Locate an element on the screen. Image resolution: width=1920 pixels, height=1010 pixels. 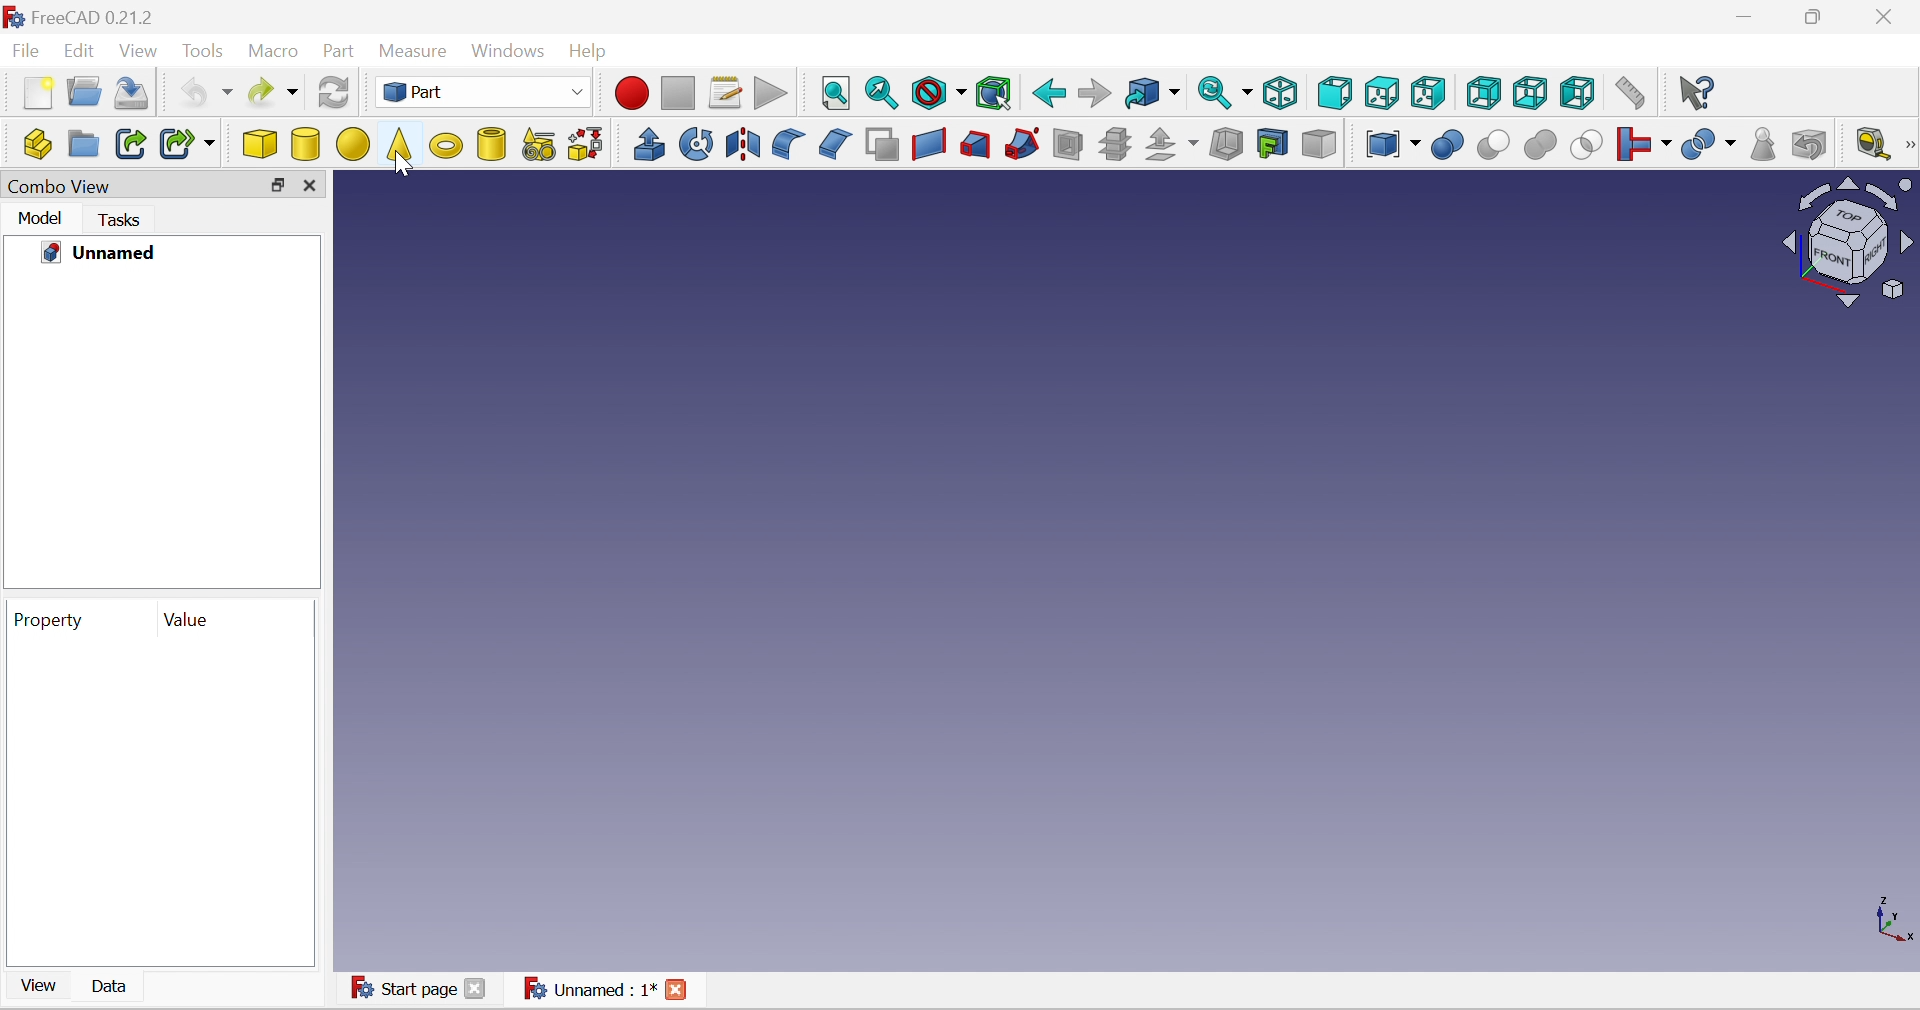
cursor is located at coordinates (405, 175).